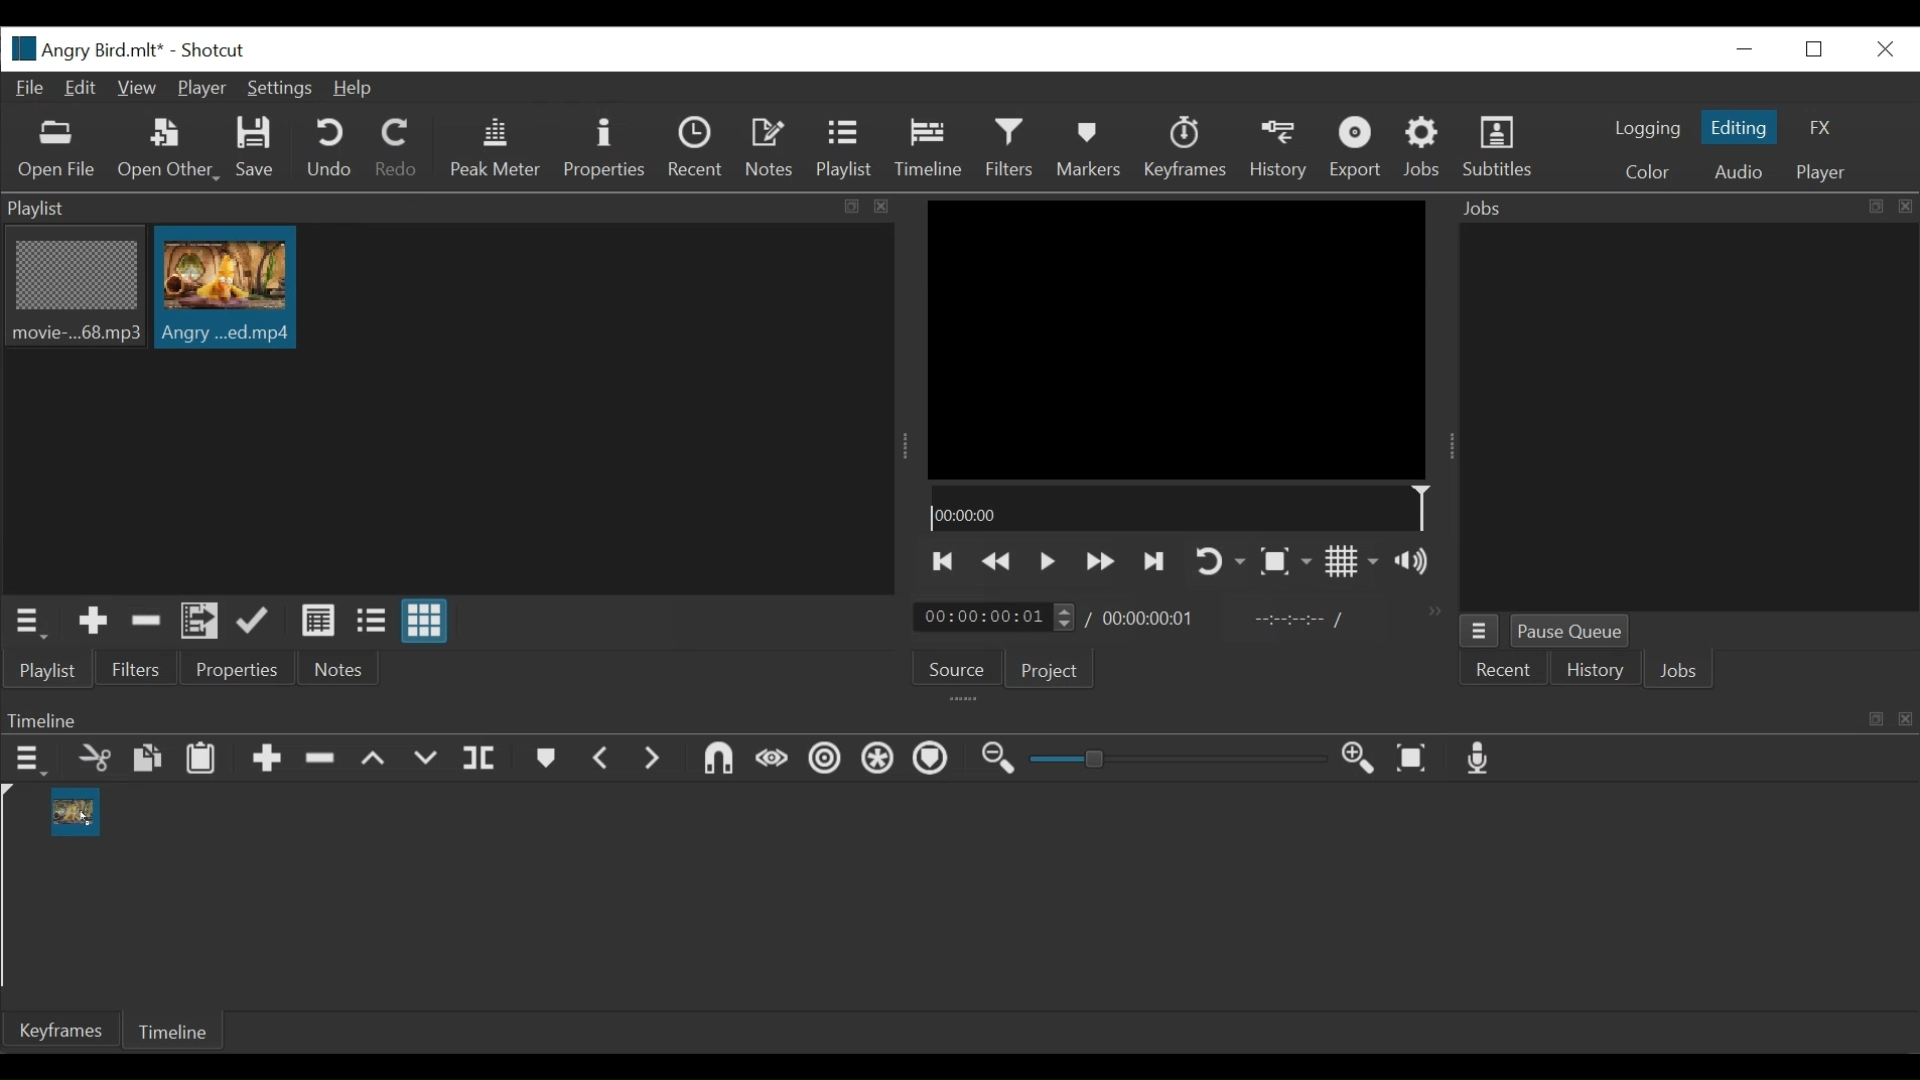 Image resolution: width=1920 pixels, height=1080 pixels. Describe the element at coordinates (1813, 49) in the screenshot. I see `Restore` at that location.